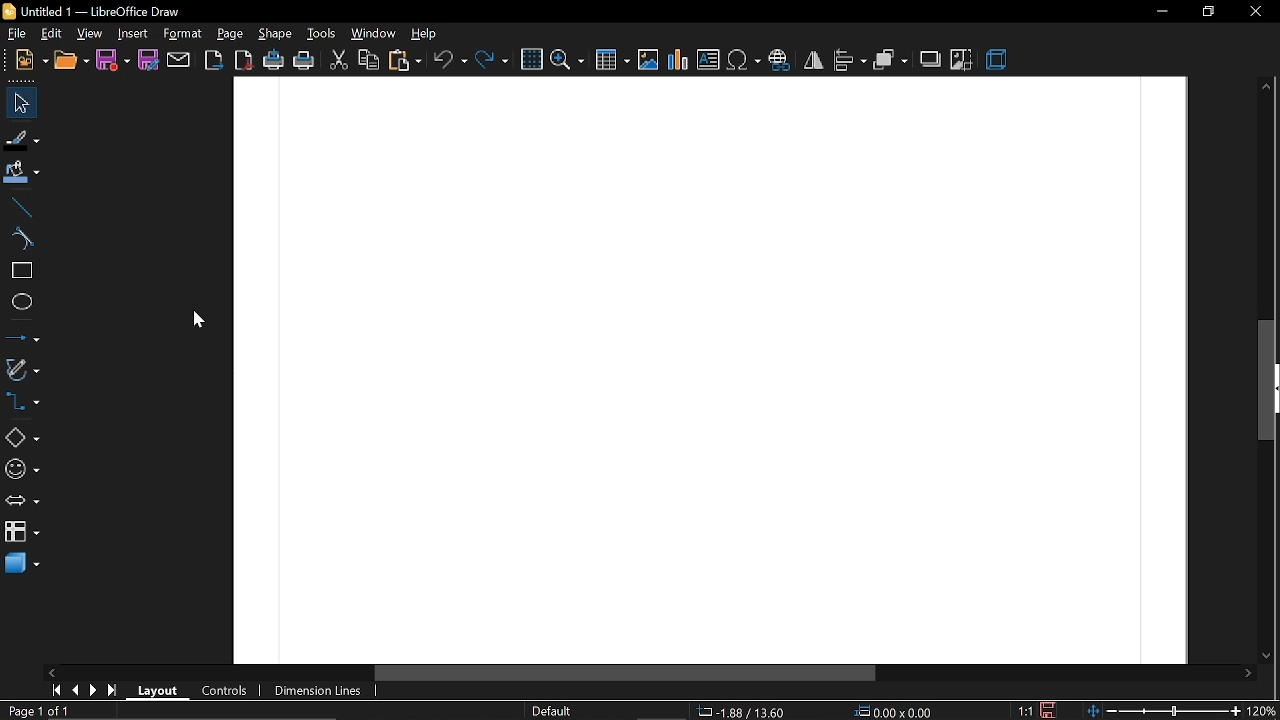  What do you see at coordinates (20, 137) in the screenshot?
I see `fill line` at bounding box center [20, 137].